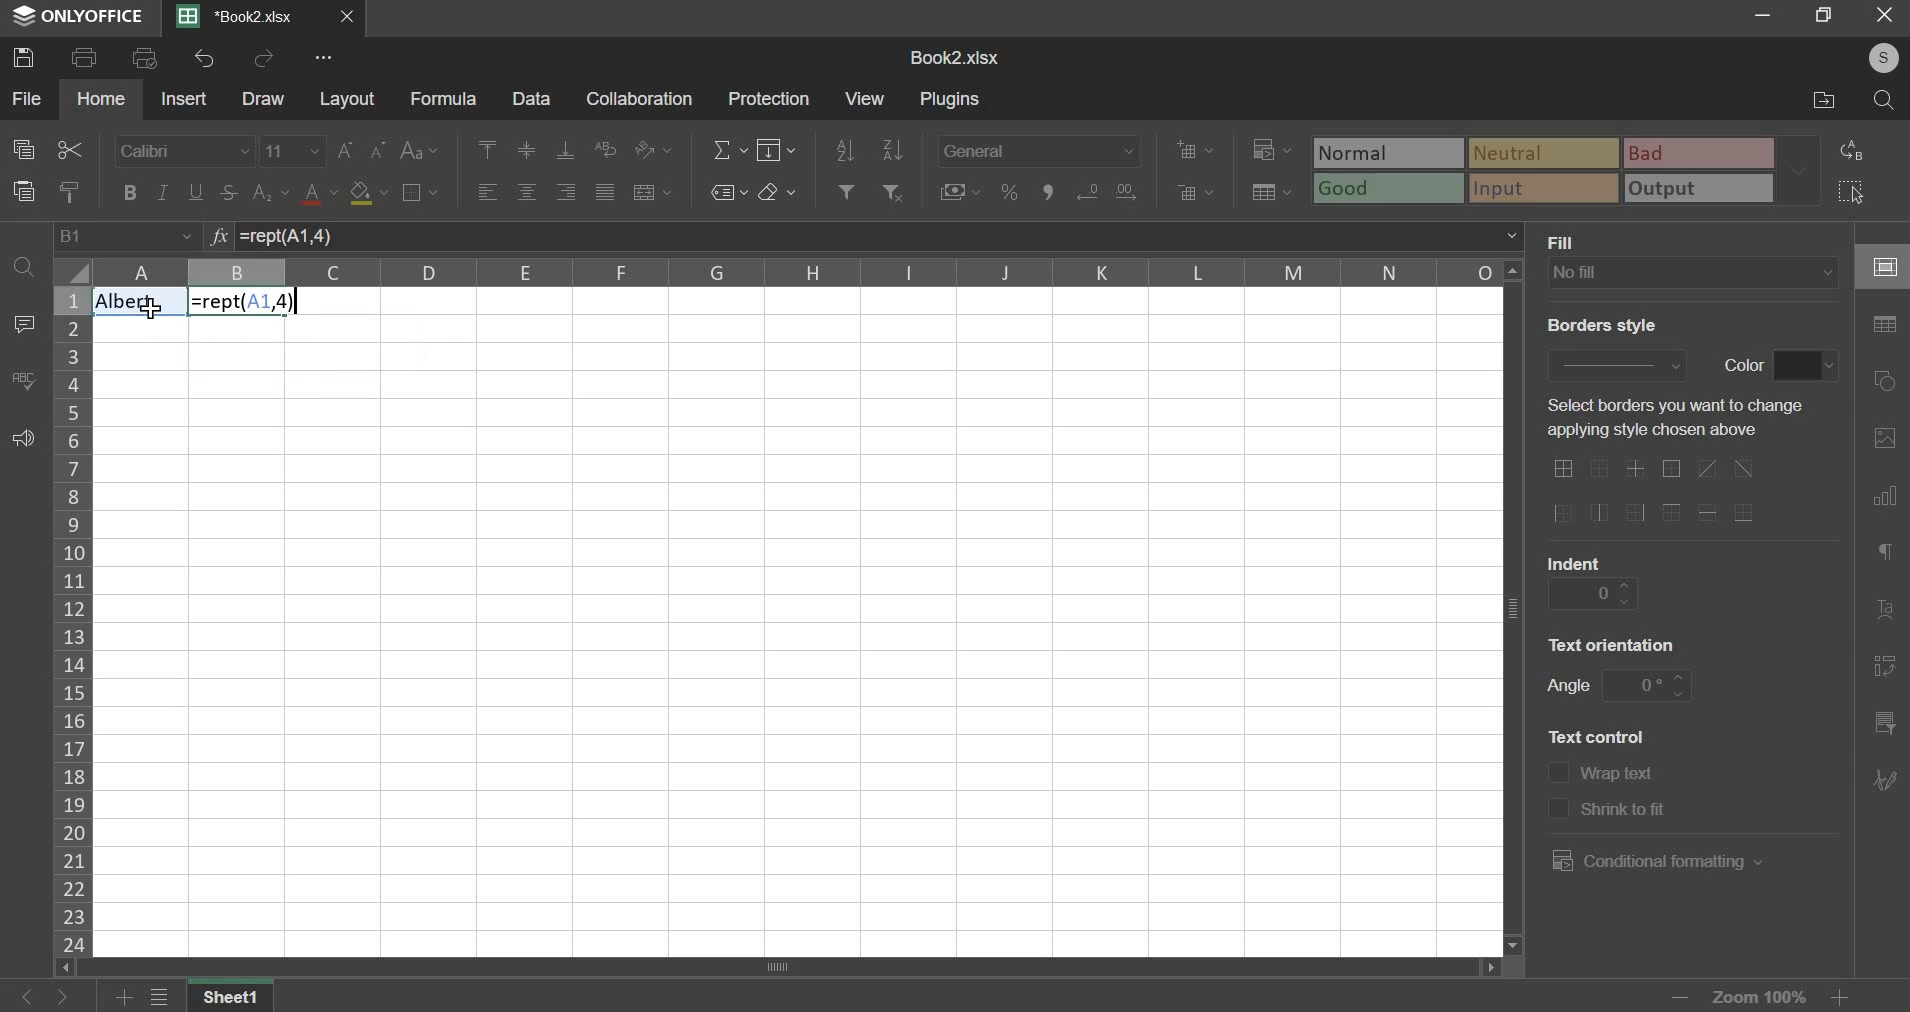 The width and height of the screenshot is (1910, 1012). What do you see at coordinates (777, 191) in the screenshot?
I see `clear` at bounding box center [777, 191].